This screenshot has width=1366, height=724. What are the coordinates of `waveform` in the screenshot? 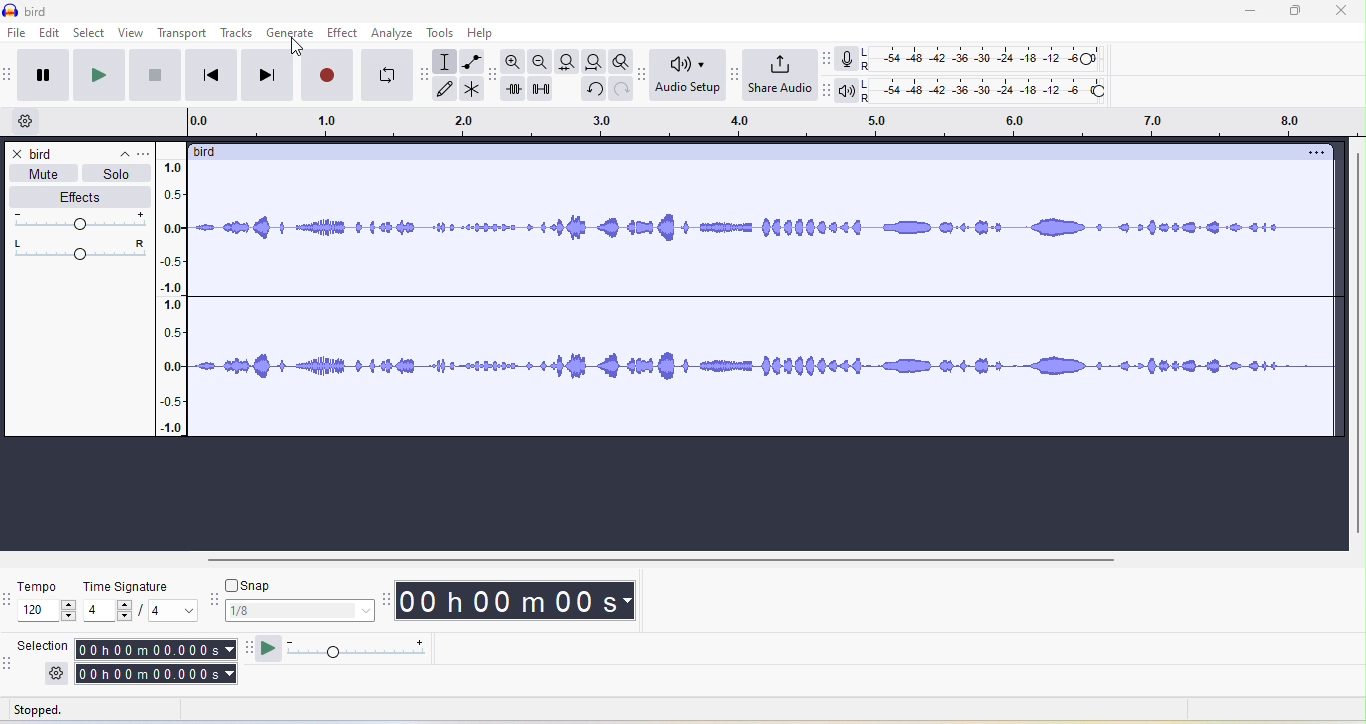 It's located at (768, 304).